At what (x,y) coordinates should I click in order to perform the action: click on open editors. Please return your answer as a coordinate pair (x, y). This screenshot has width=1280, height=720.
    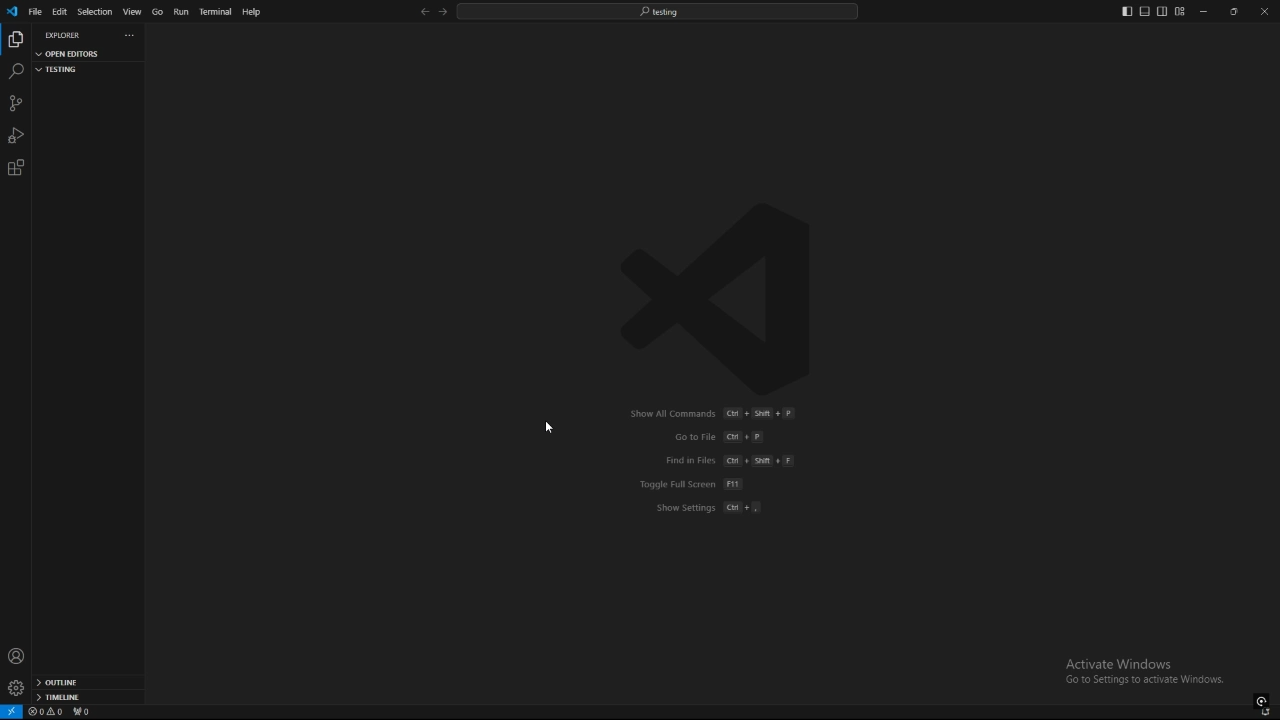
    Looking at the image, I should click on (80, 55).